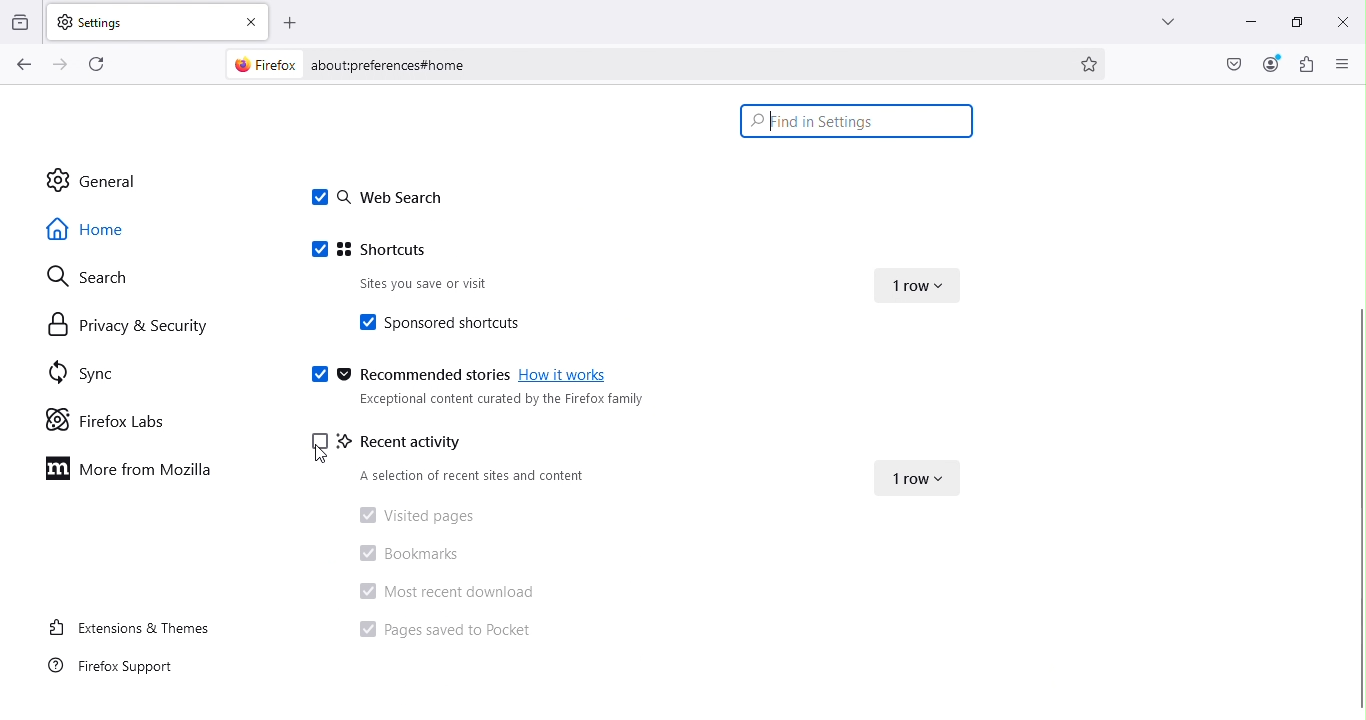 The width and height of the screenshot is (1366, 720). Describe the element at coordinates (102, 63) in the screenshot. I see `Reload the current page` at that location.